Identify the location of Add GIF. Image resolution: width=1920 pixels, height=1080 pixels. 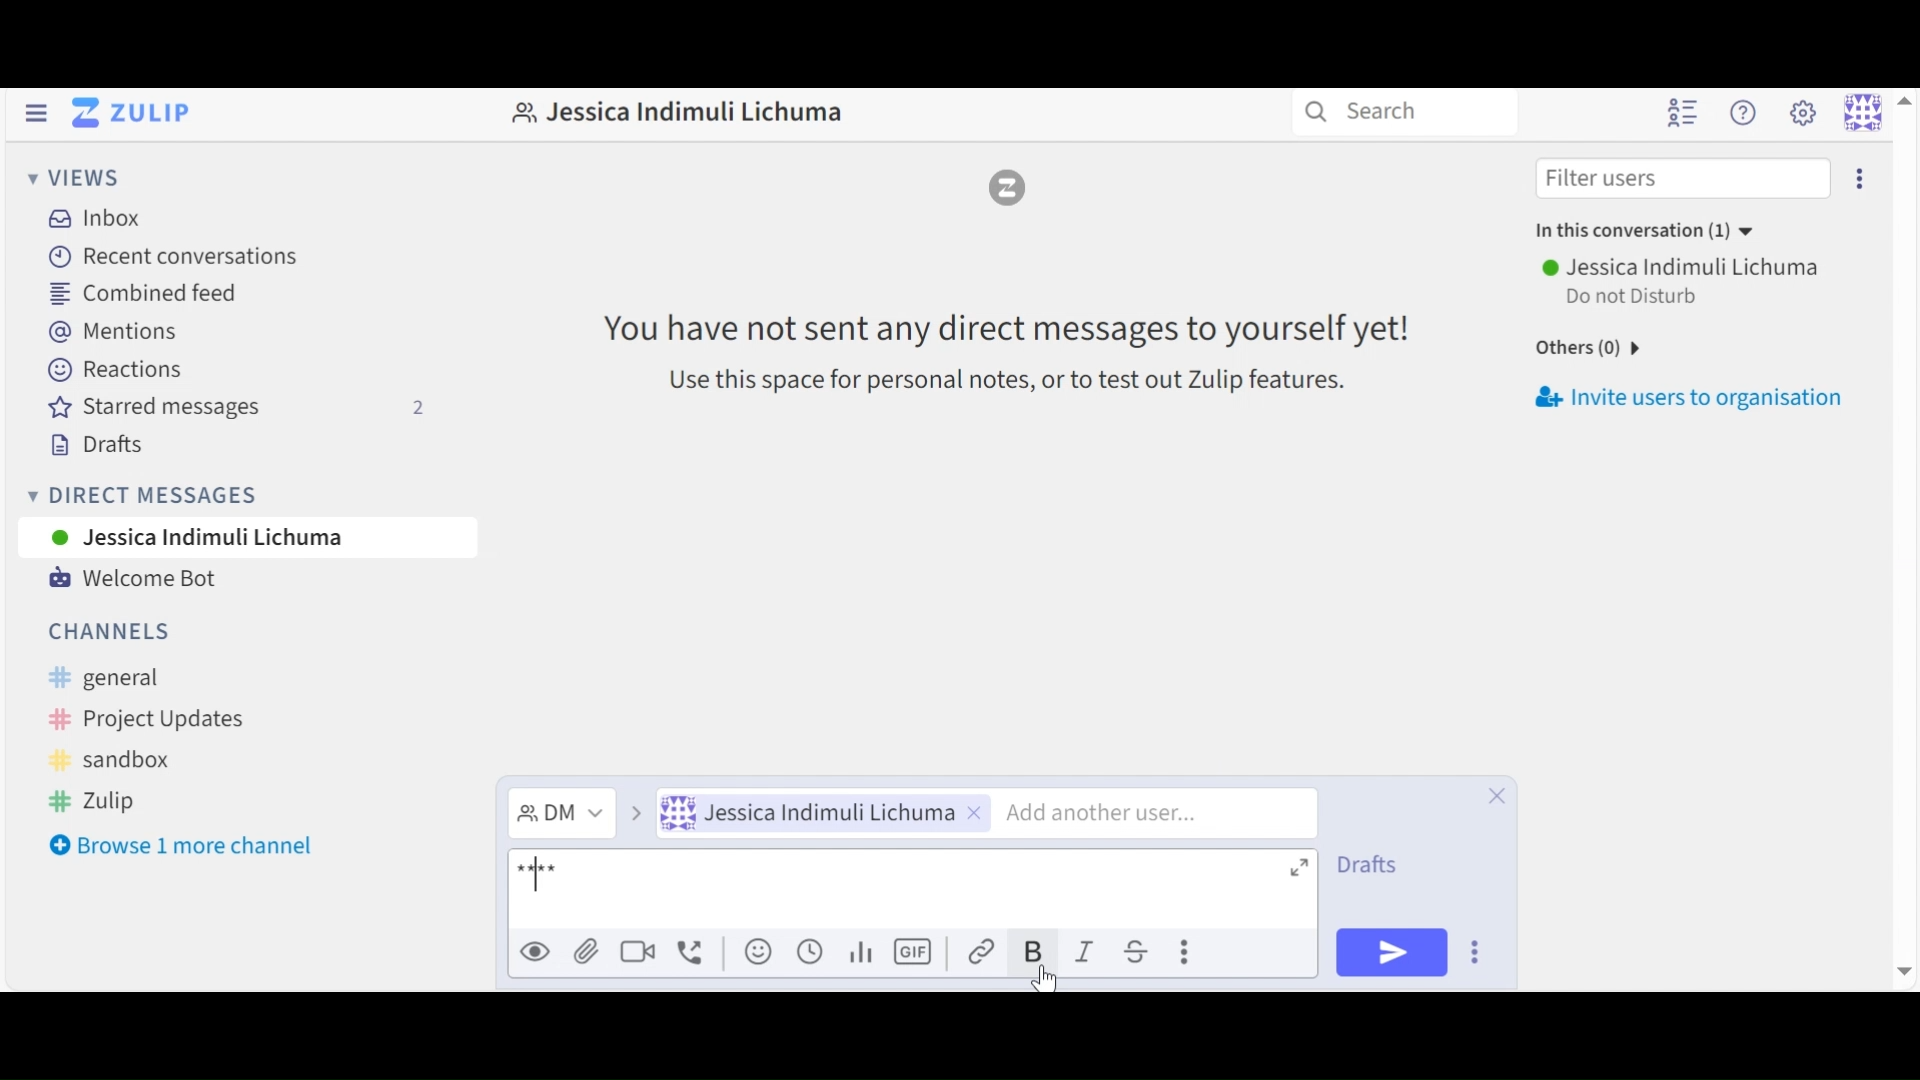
(915, 951).